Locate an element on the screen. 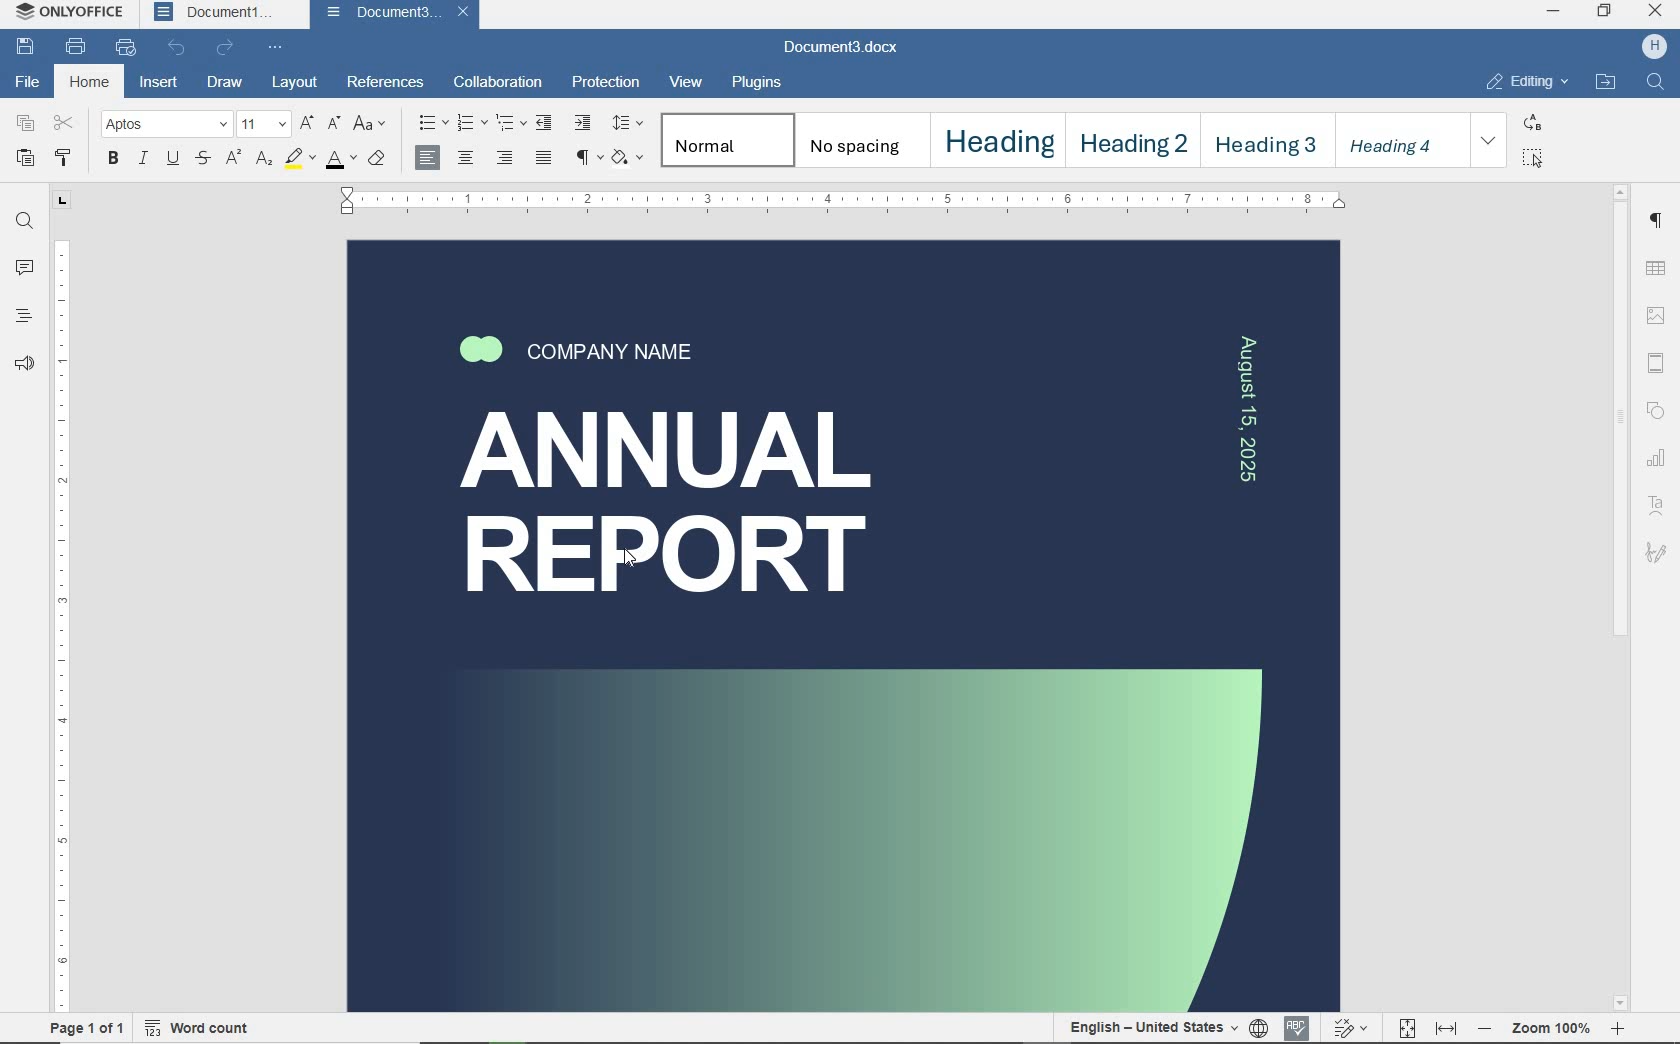 This screenshot has width=1680, height=1044. paragraph line spacing is located at coordinates (626, 124).